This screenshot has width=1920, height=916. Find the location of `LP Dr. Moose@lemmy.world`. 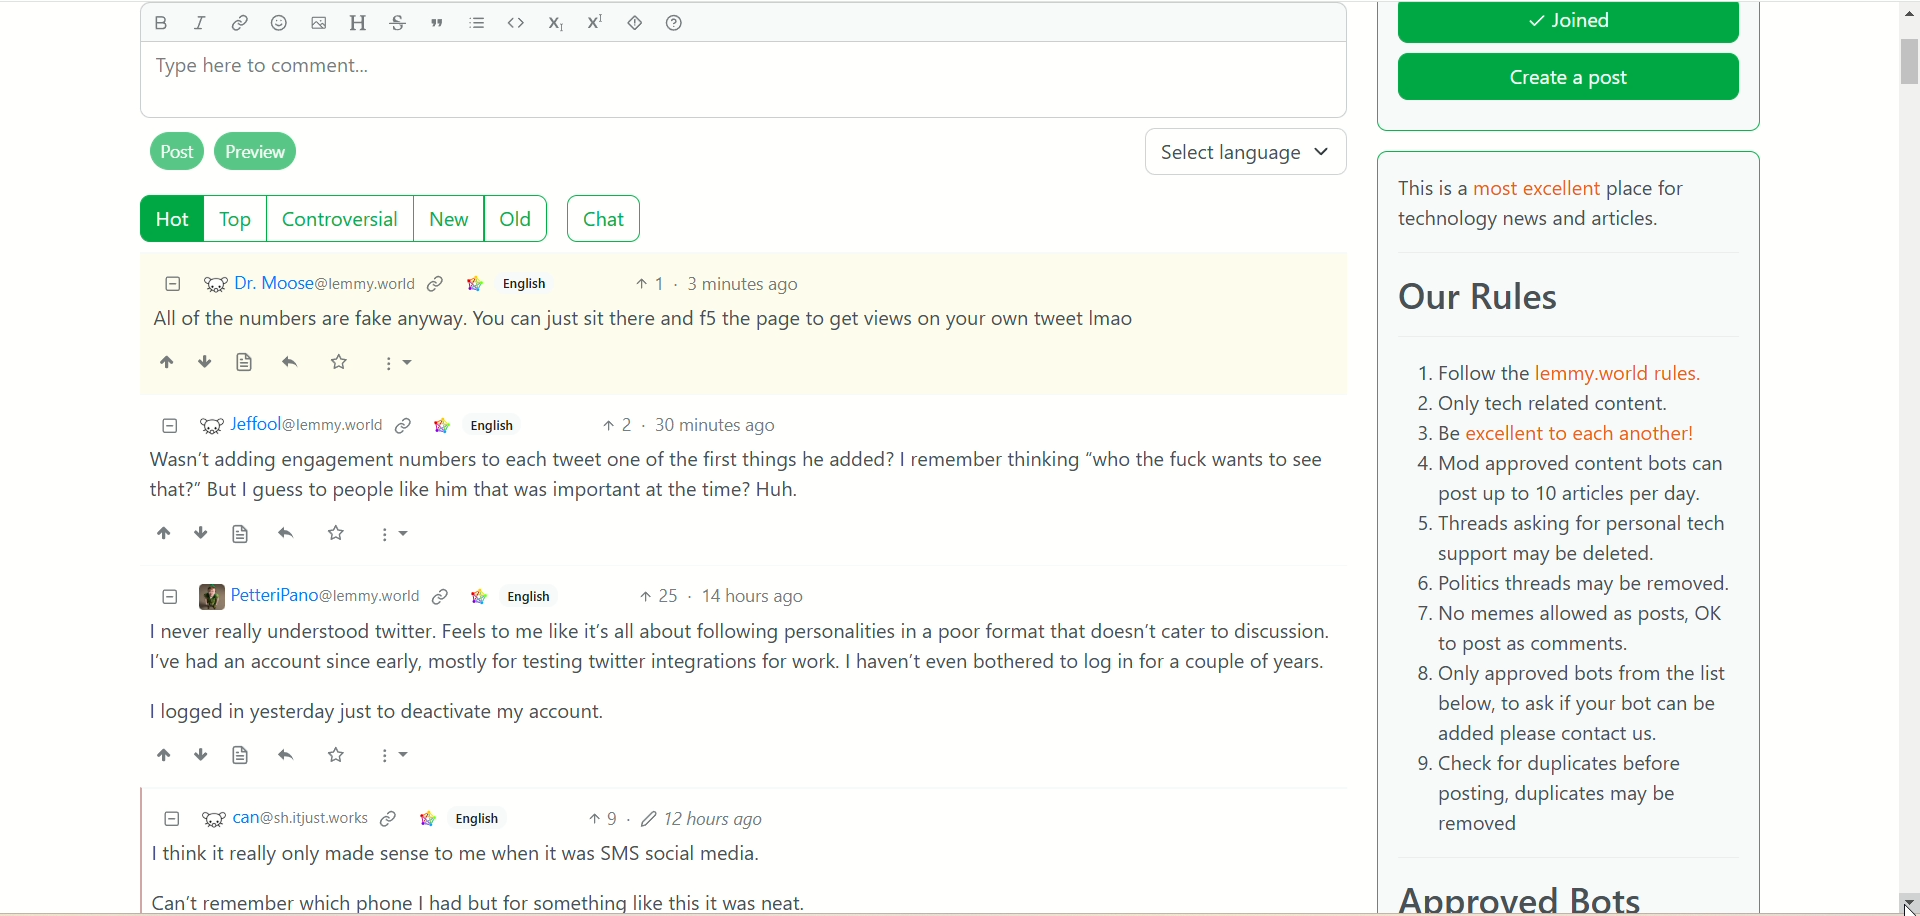

LP Dr. Moose@lemmy.world is located at coordinates (309, 283).